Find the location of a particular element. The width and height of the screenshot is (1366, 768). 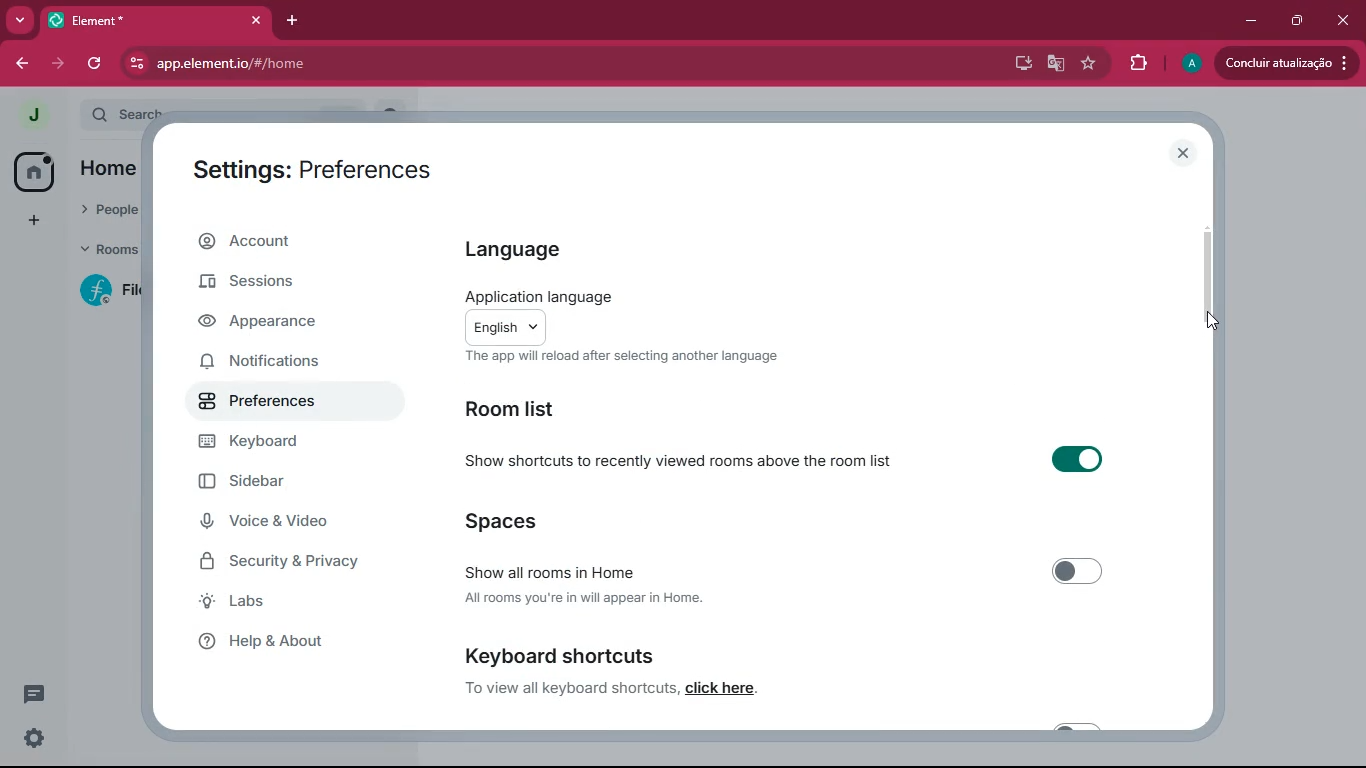

home is located at coordinates (34, 170).